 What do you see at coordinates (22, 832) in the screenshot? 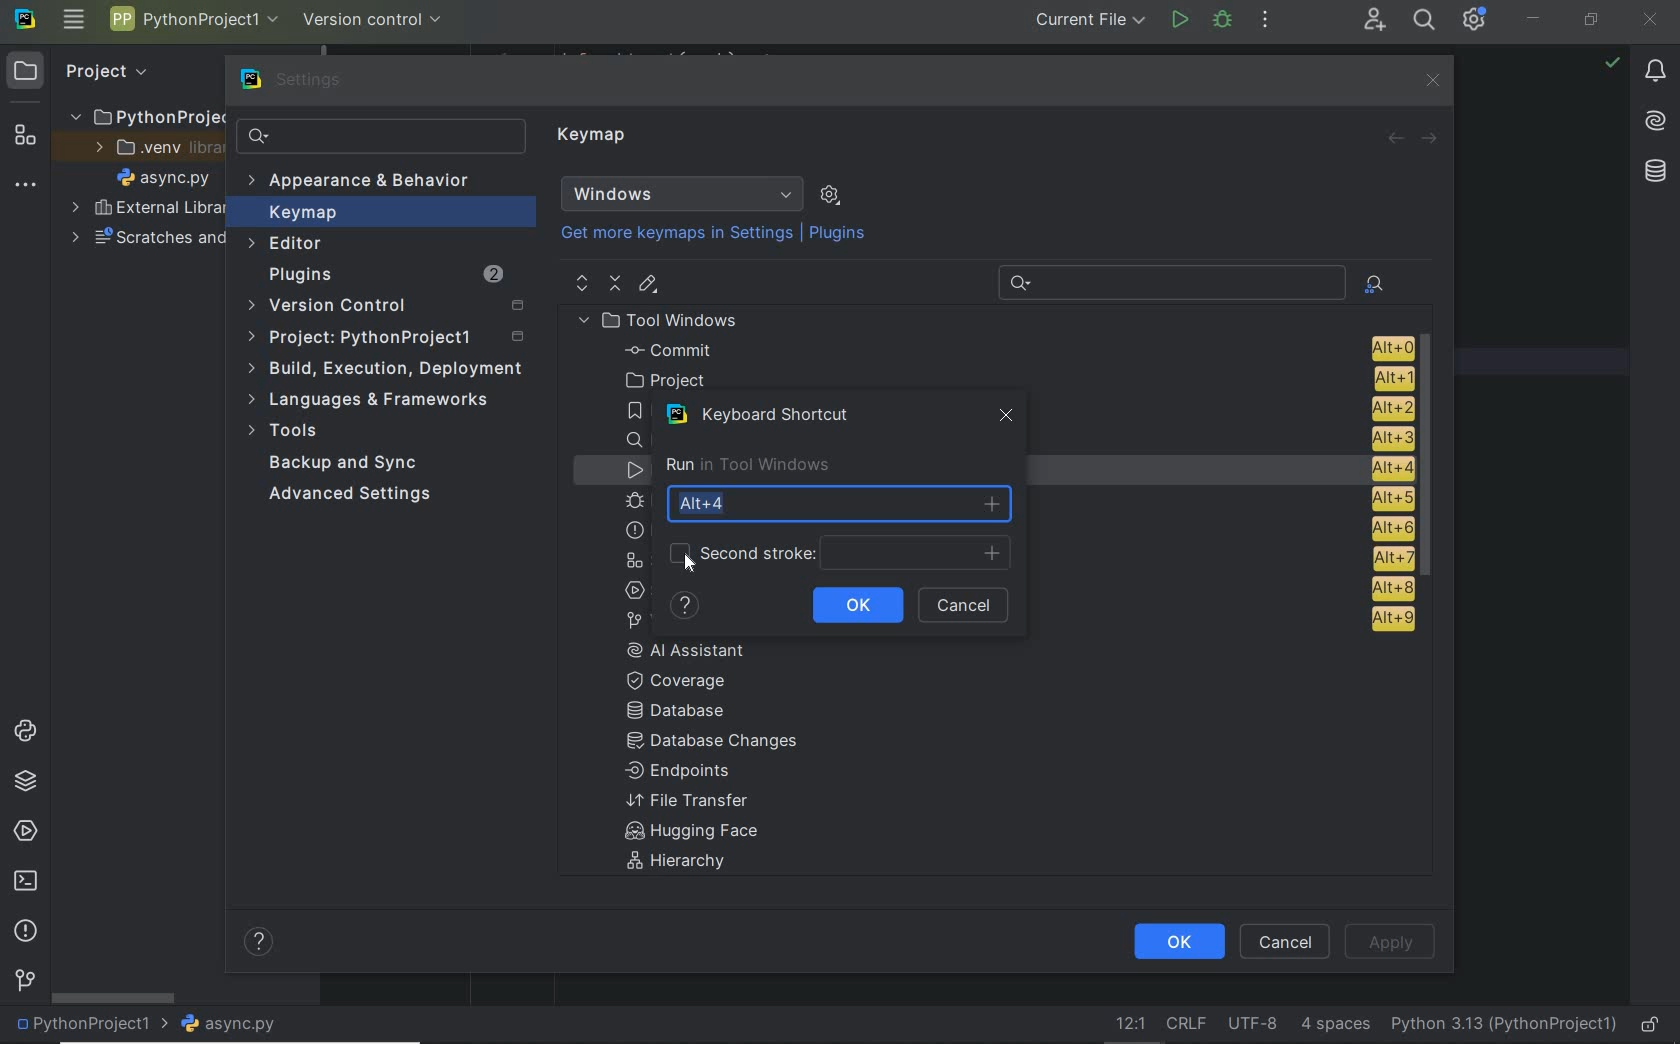
I see `services` at bounding box center [22, 832].